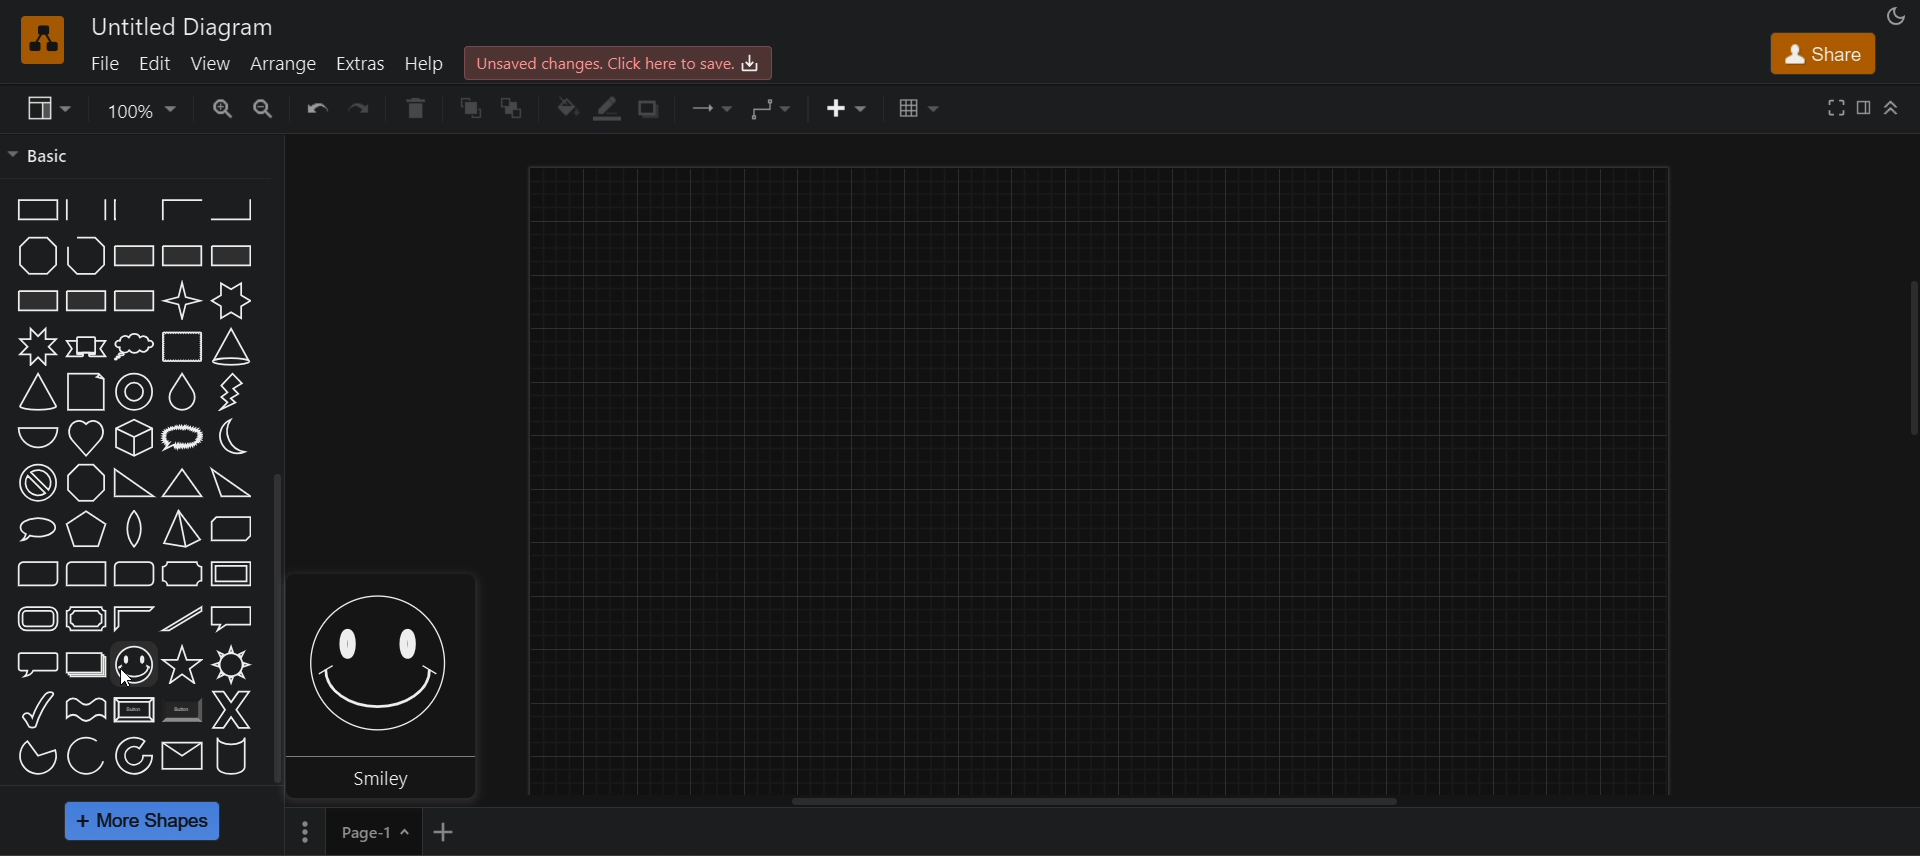 The height and width of the screenshot is (856, 1920). Describe the element at coordinates (31, 435) in the screenshot. I see `half circle` at that location.